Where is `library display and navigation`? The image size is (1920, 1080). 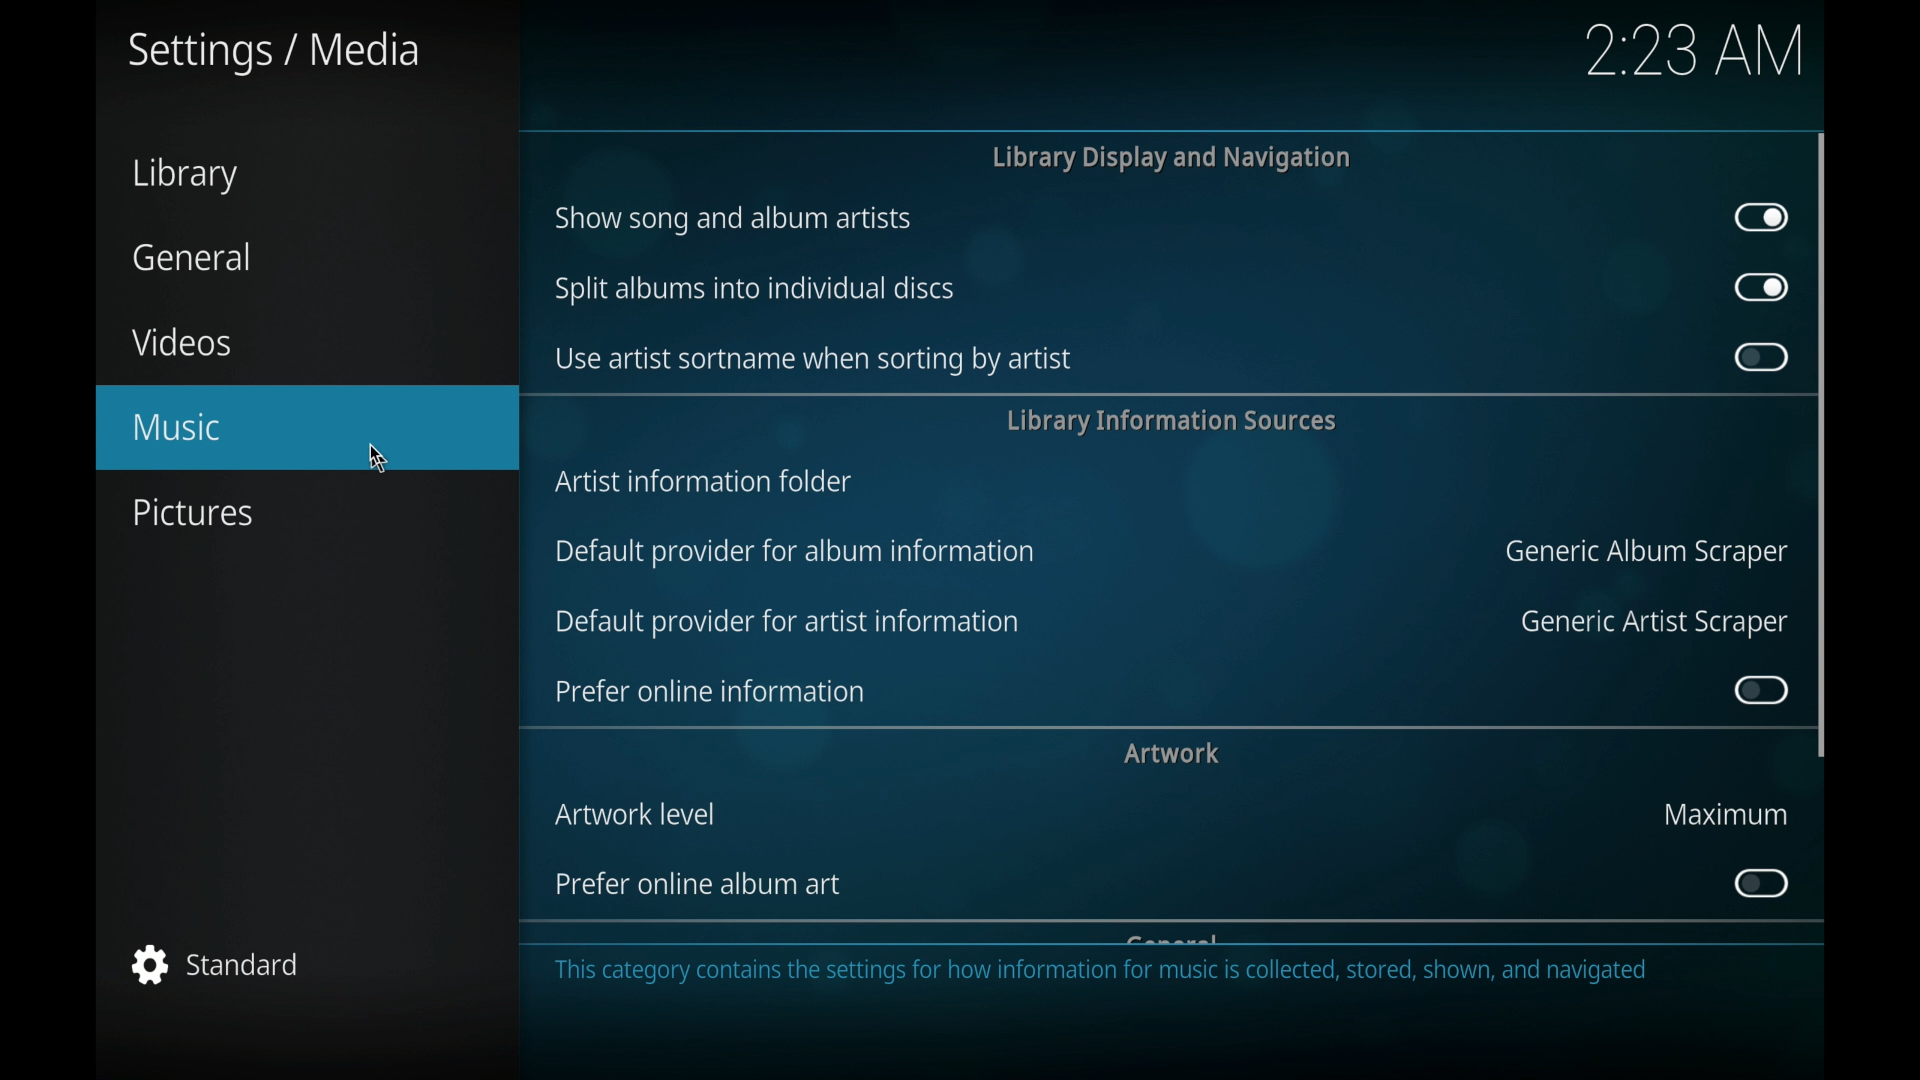 library display and navigation is located at coordinates (1170, 157).